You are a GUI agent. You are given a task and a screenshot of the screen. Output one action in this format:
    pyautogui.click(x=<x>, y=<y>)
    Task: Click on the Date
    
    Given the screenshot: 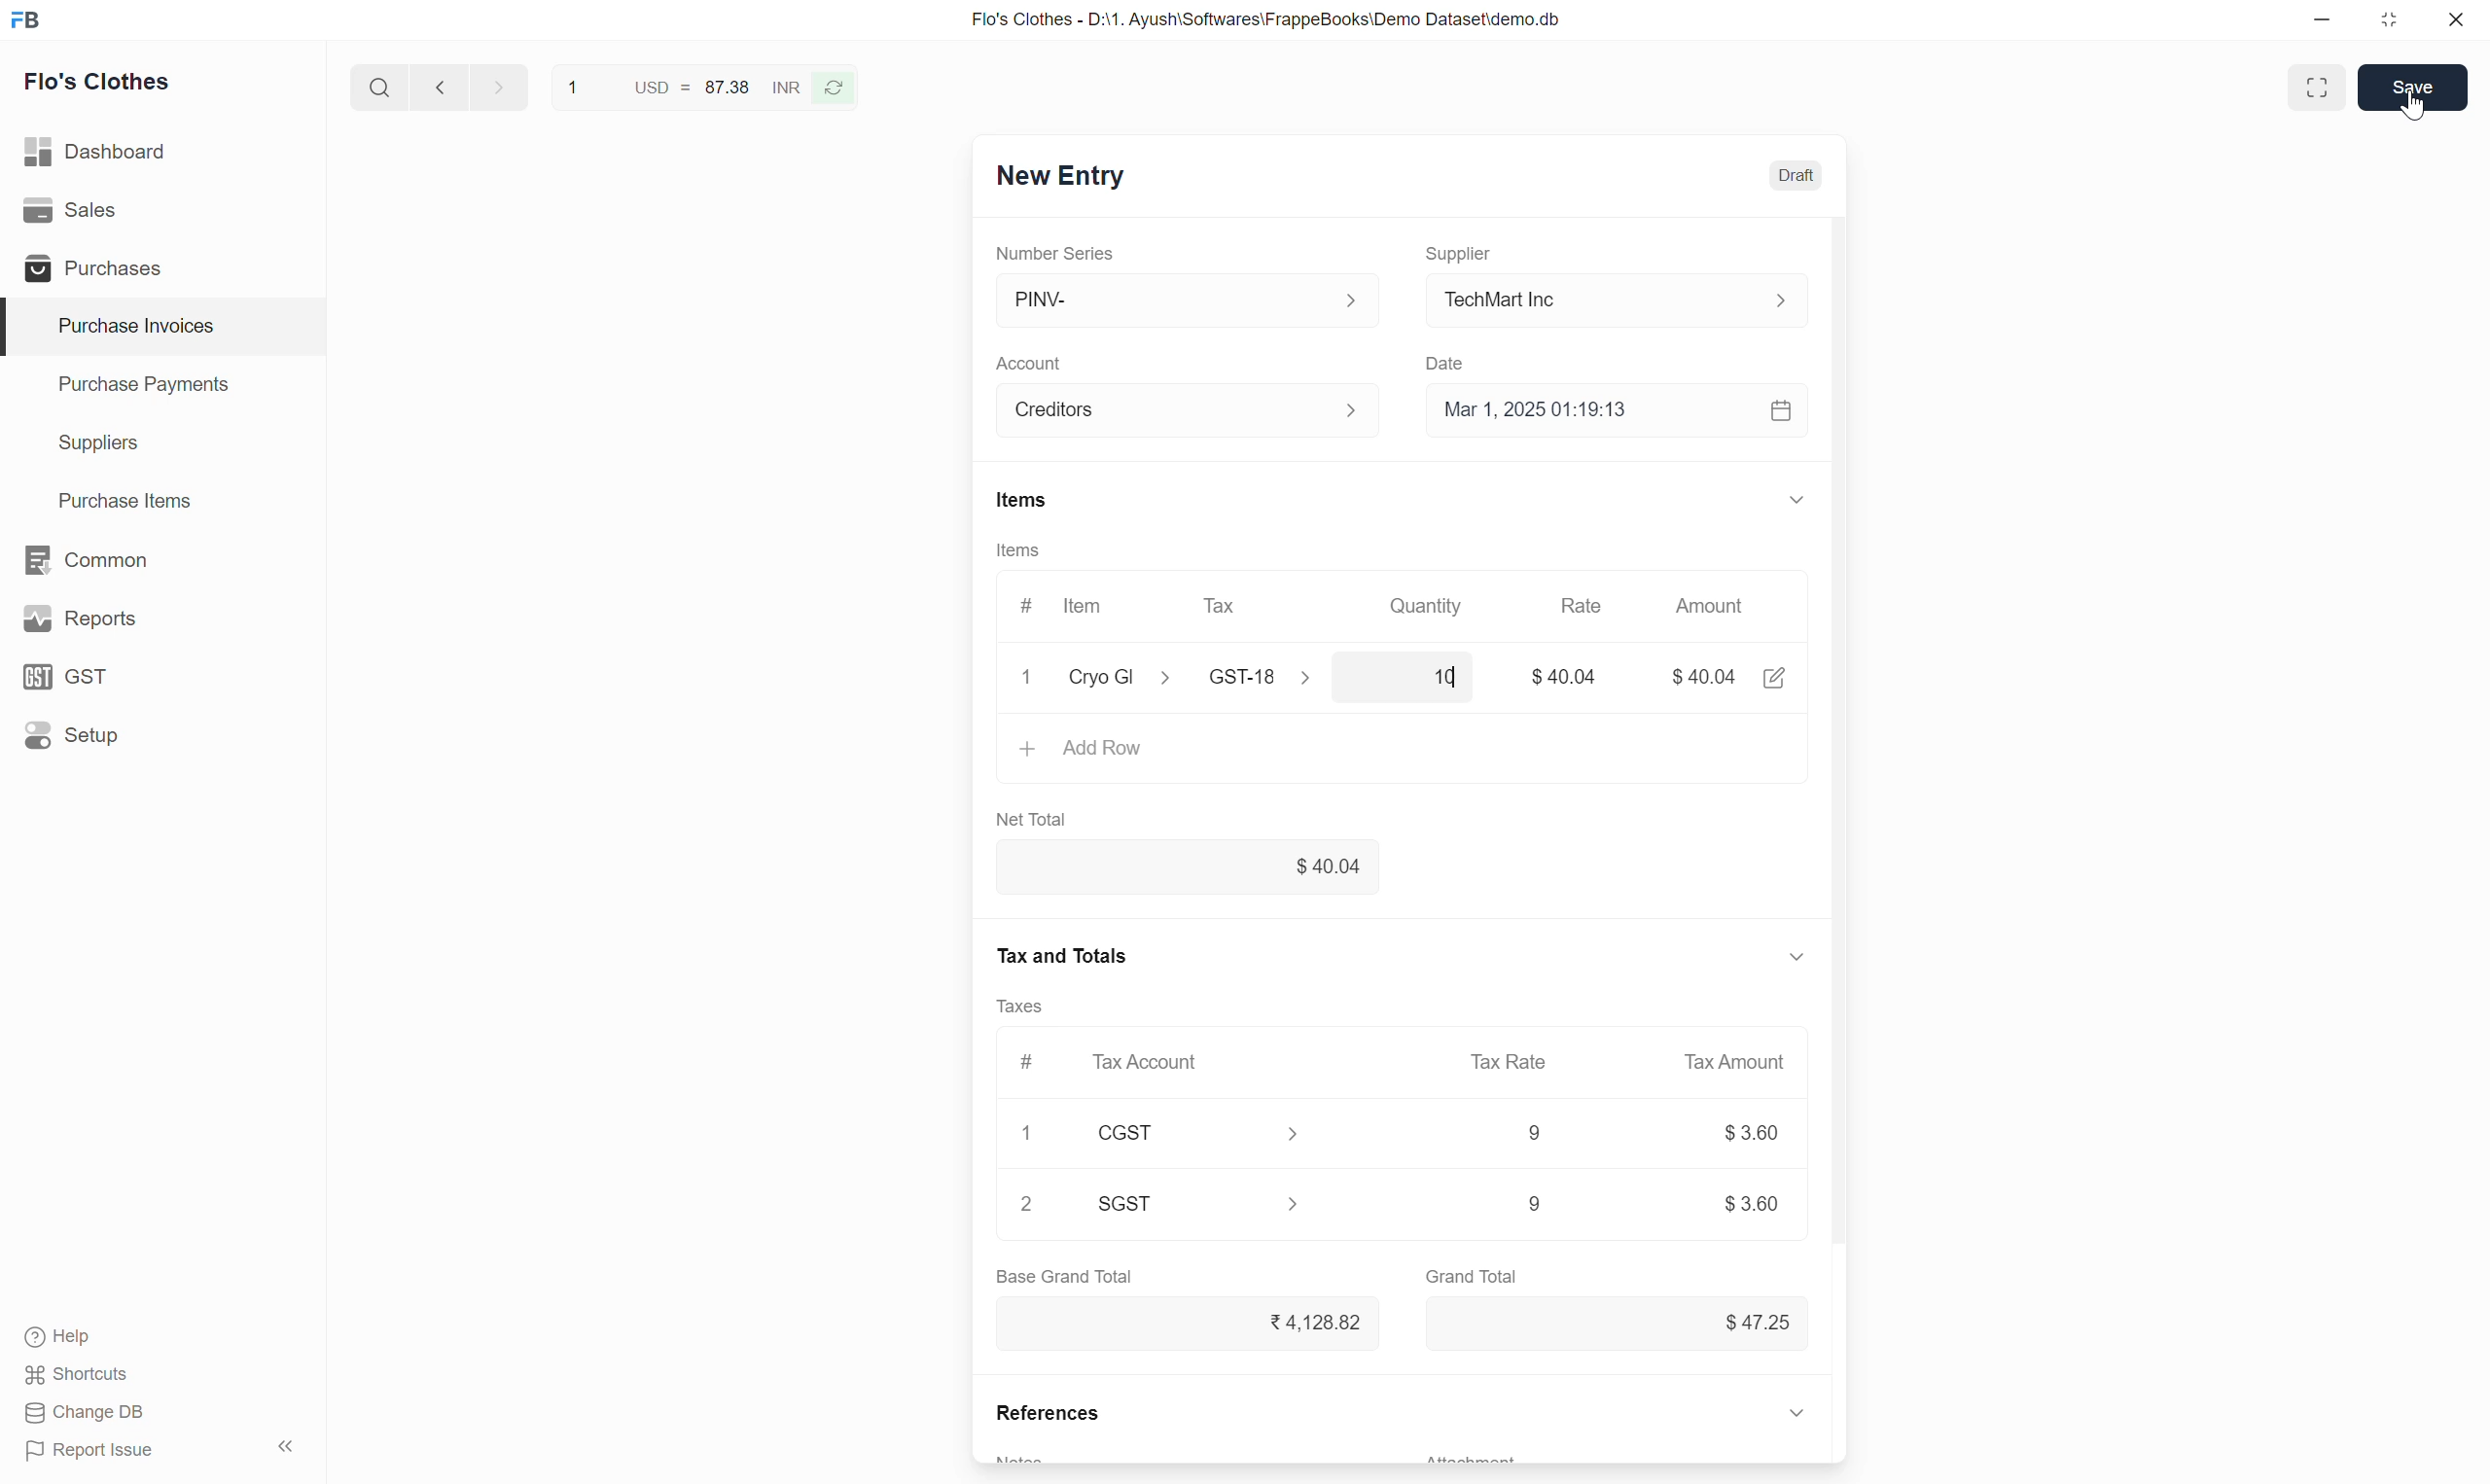 What is the action you would take?
    pyautogui.click(x=1455, y=358)
    